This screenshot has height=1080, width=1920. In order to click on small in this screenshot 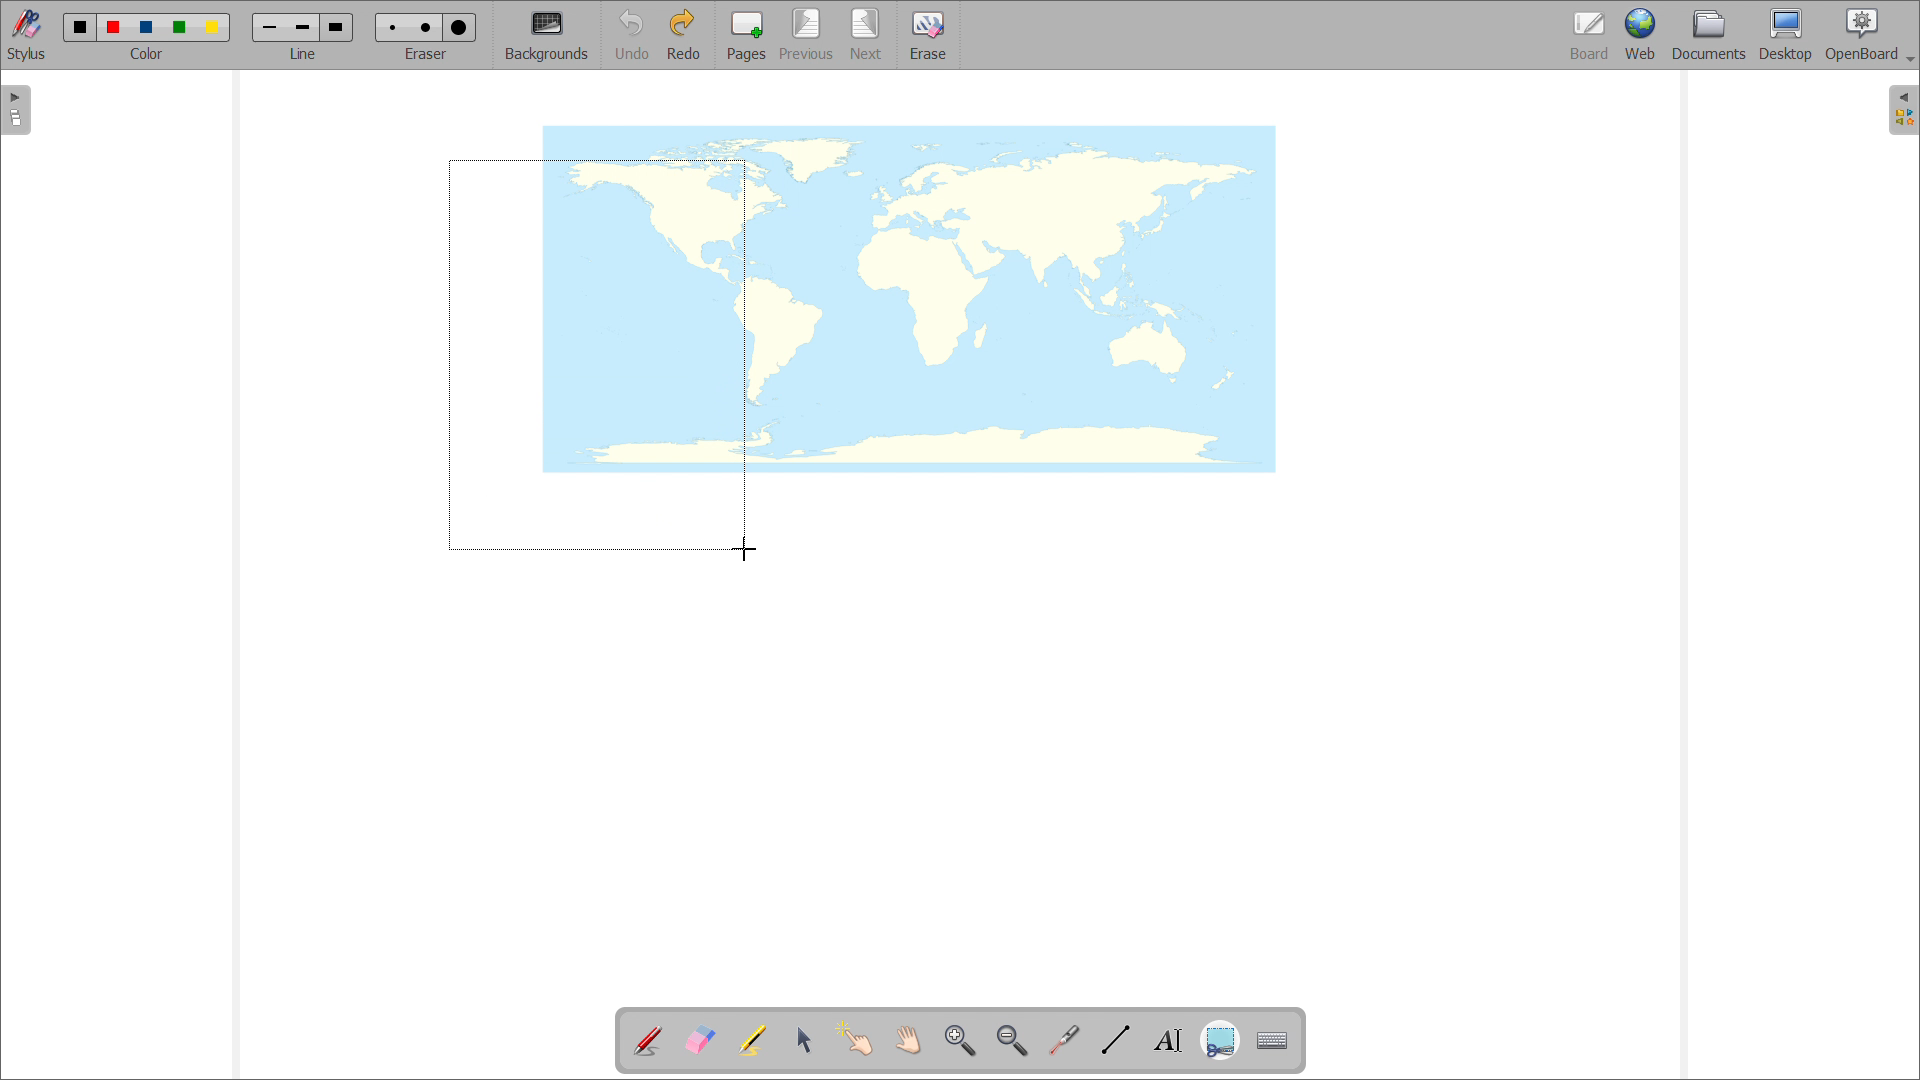, I will do `click(270, 27)`.